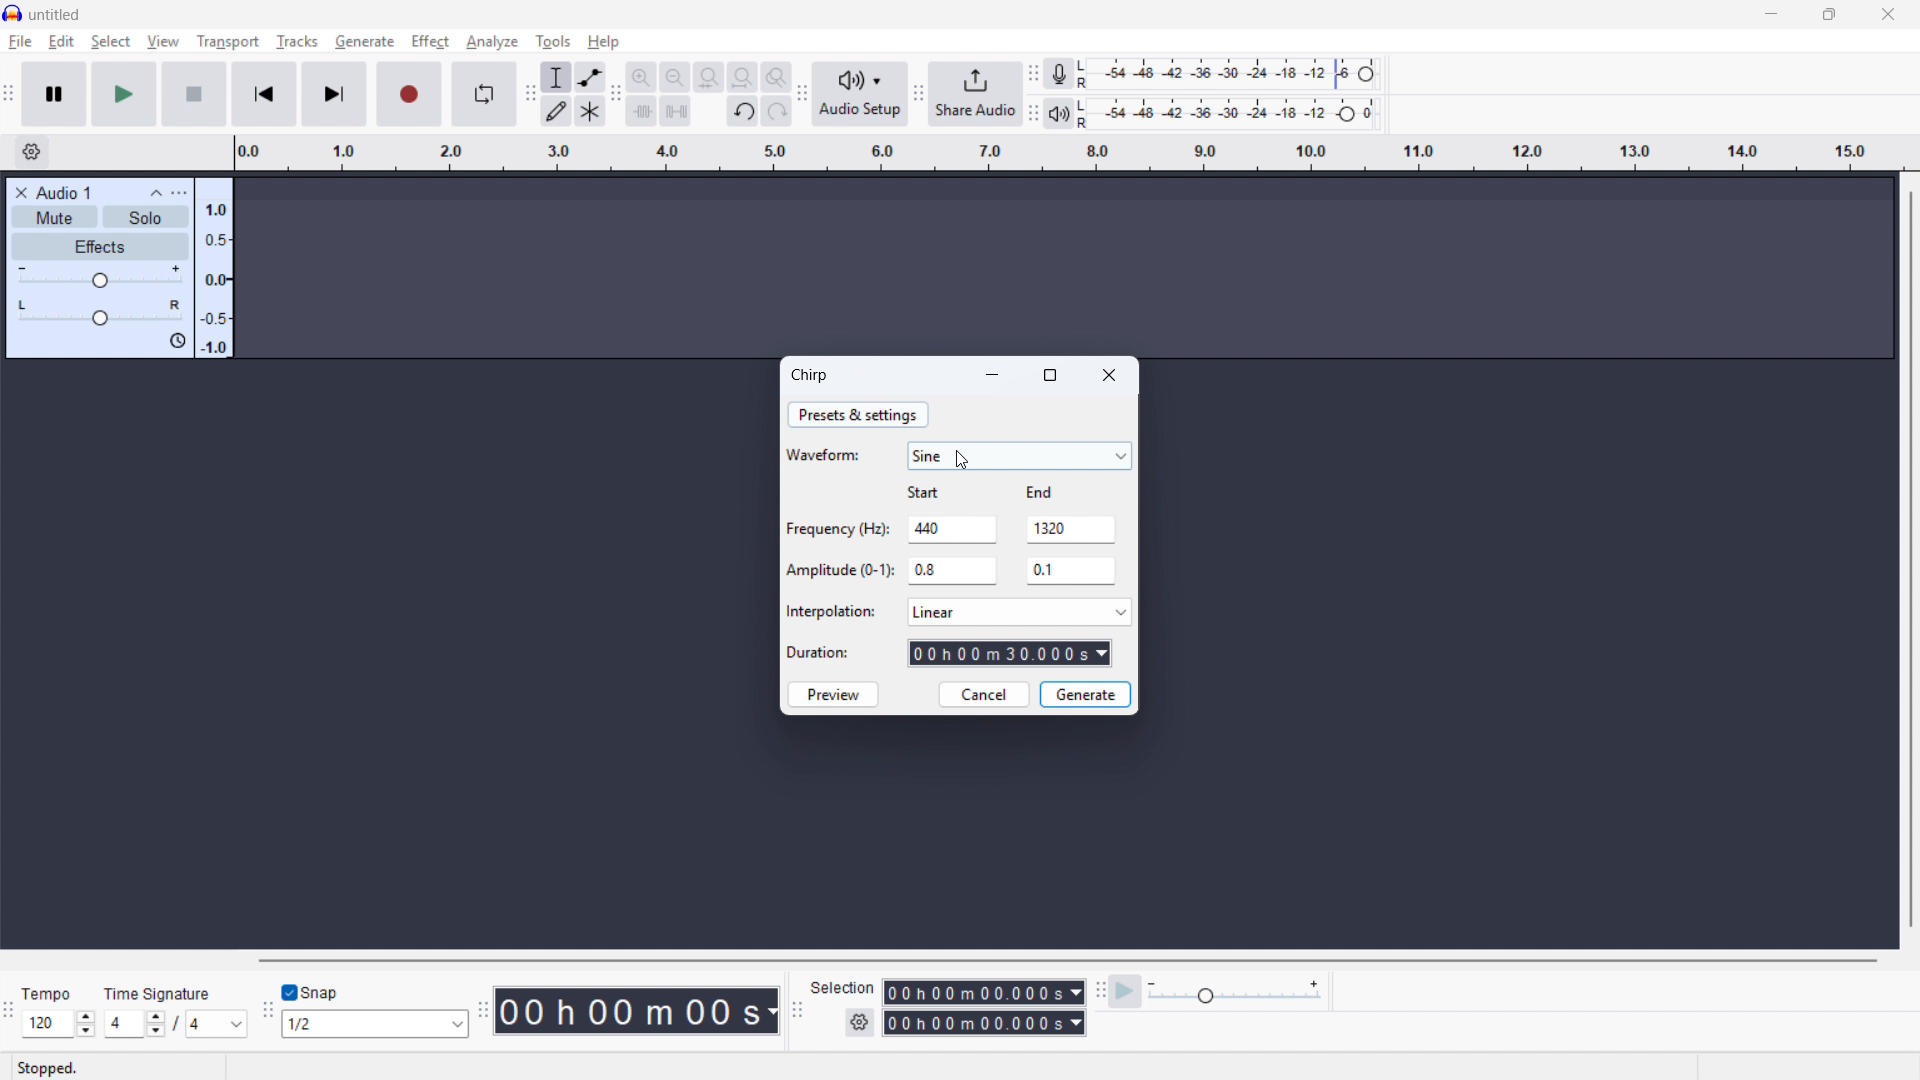  What do you see at coordinates (20, 192) in the screenshot?
I see `Remove track ` at bounding box center [20, 192].